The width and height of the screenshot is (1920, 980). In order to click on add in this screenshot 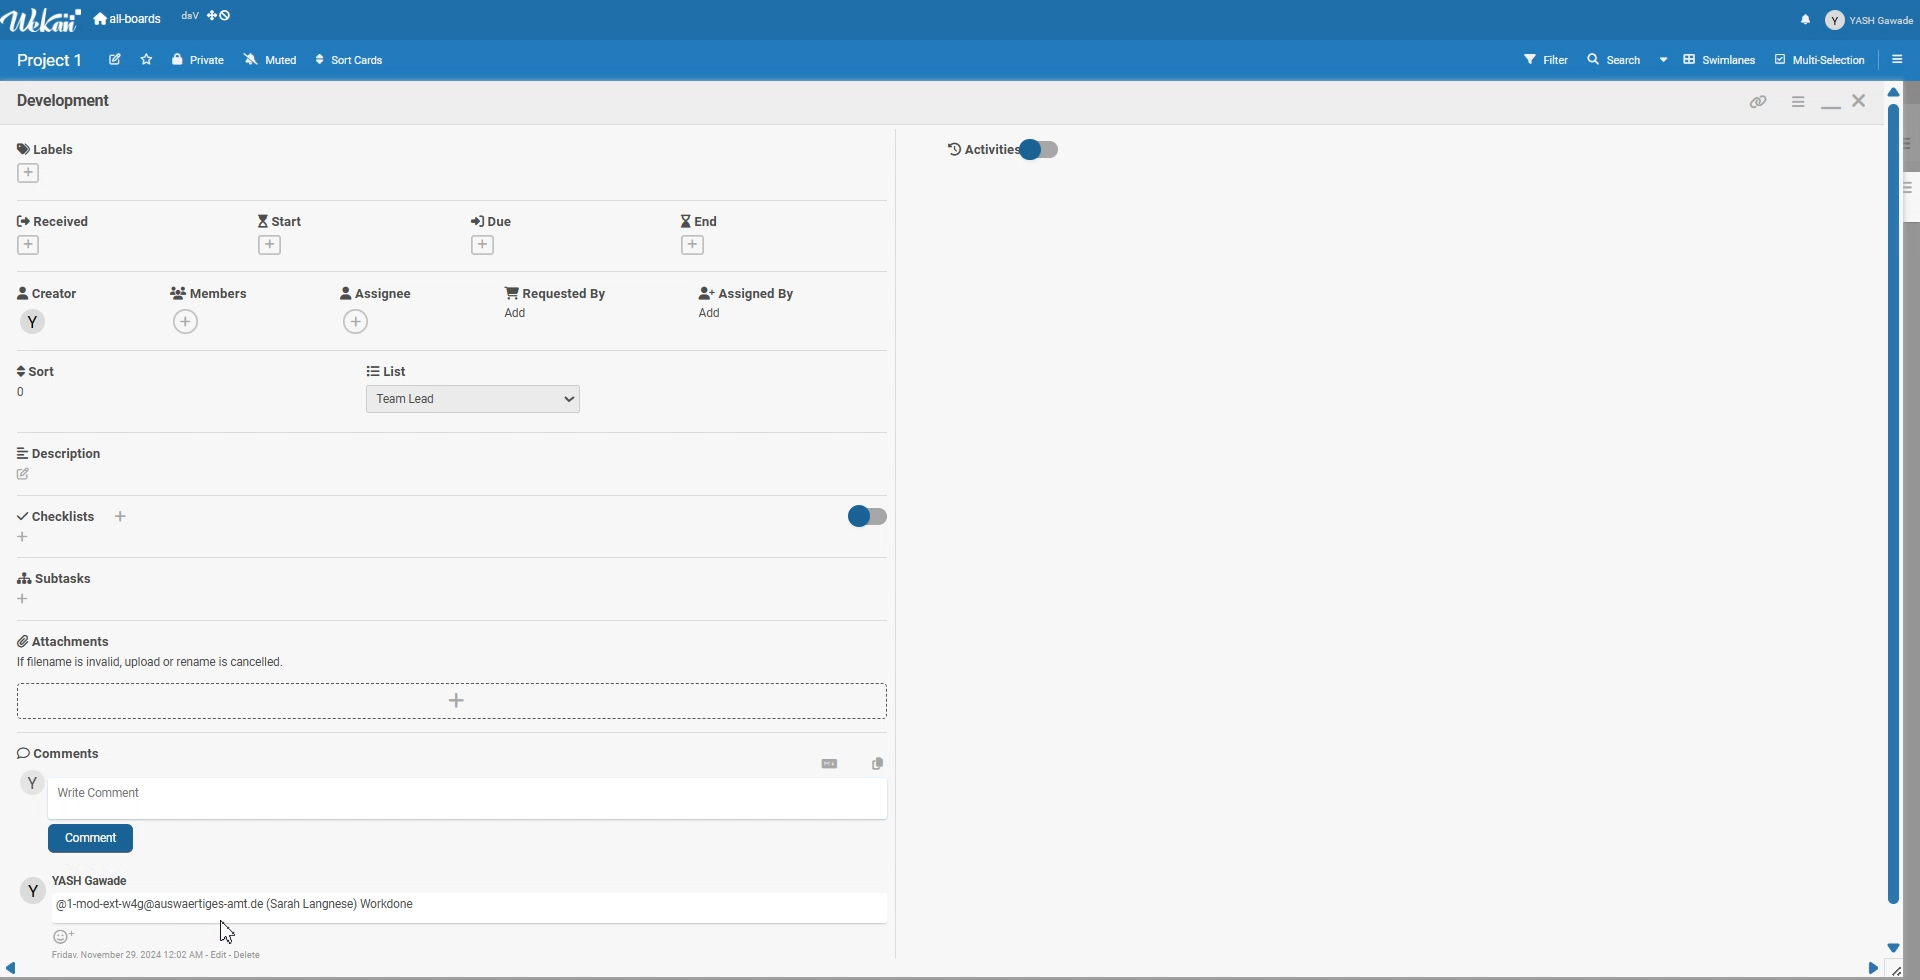, I will do `click(520, 312)`.